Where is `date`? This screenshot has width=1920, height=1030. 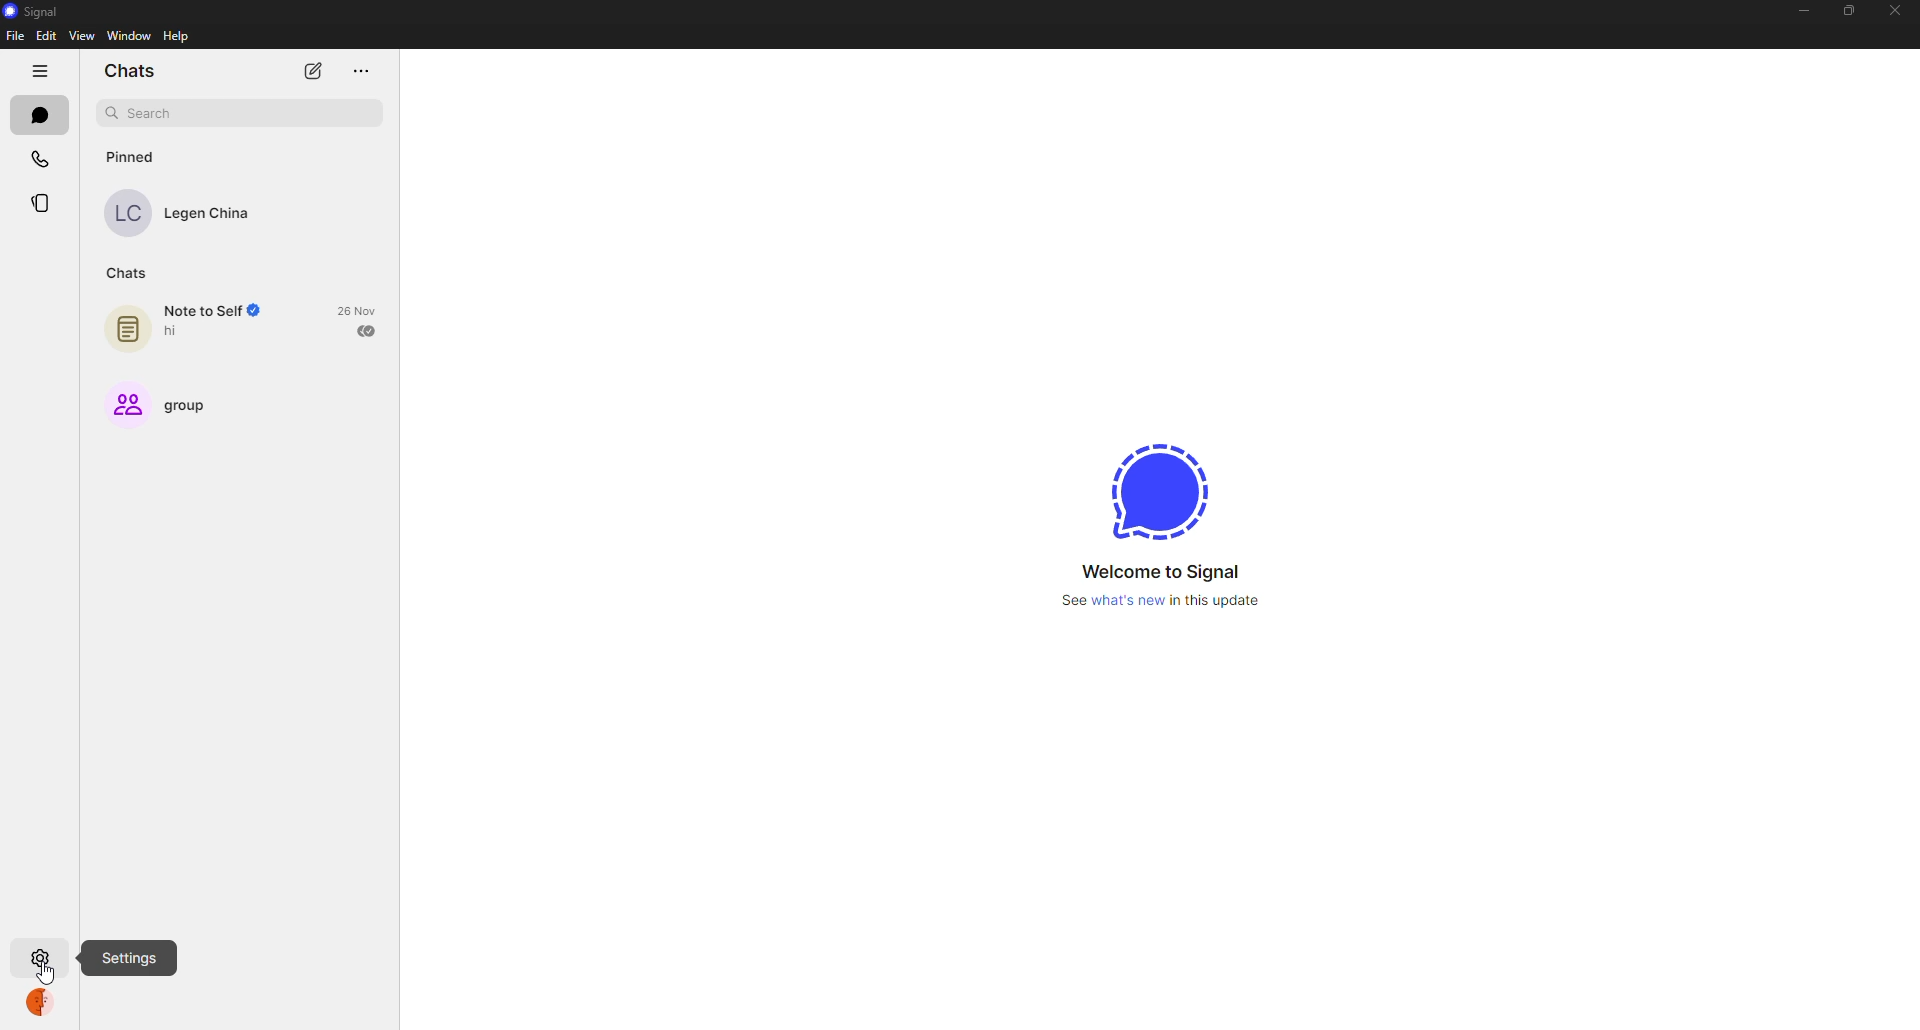 date is located at coordinates (356, 310).